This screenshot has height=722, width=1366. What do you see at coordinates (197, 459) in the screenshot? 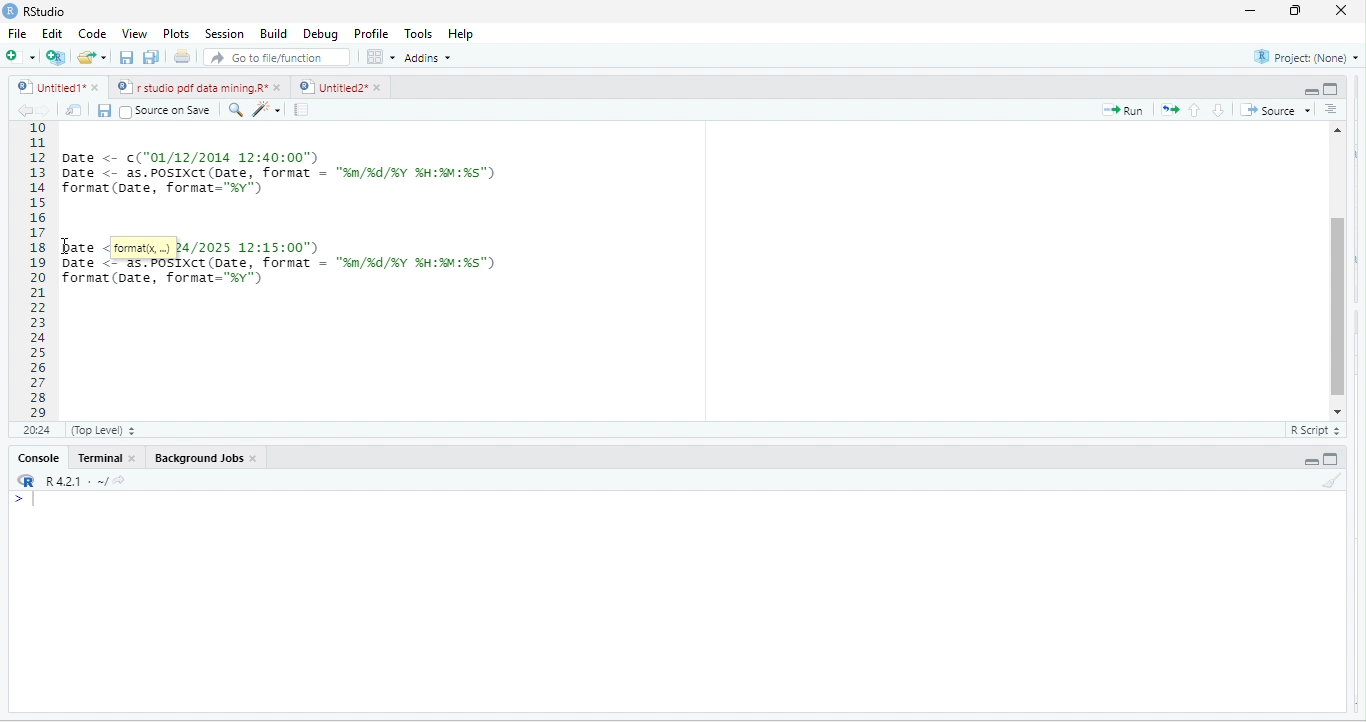
I see `‘Background Jobs` at bounding box center [197, 459].